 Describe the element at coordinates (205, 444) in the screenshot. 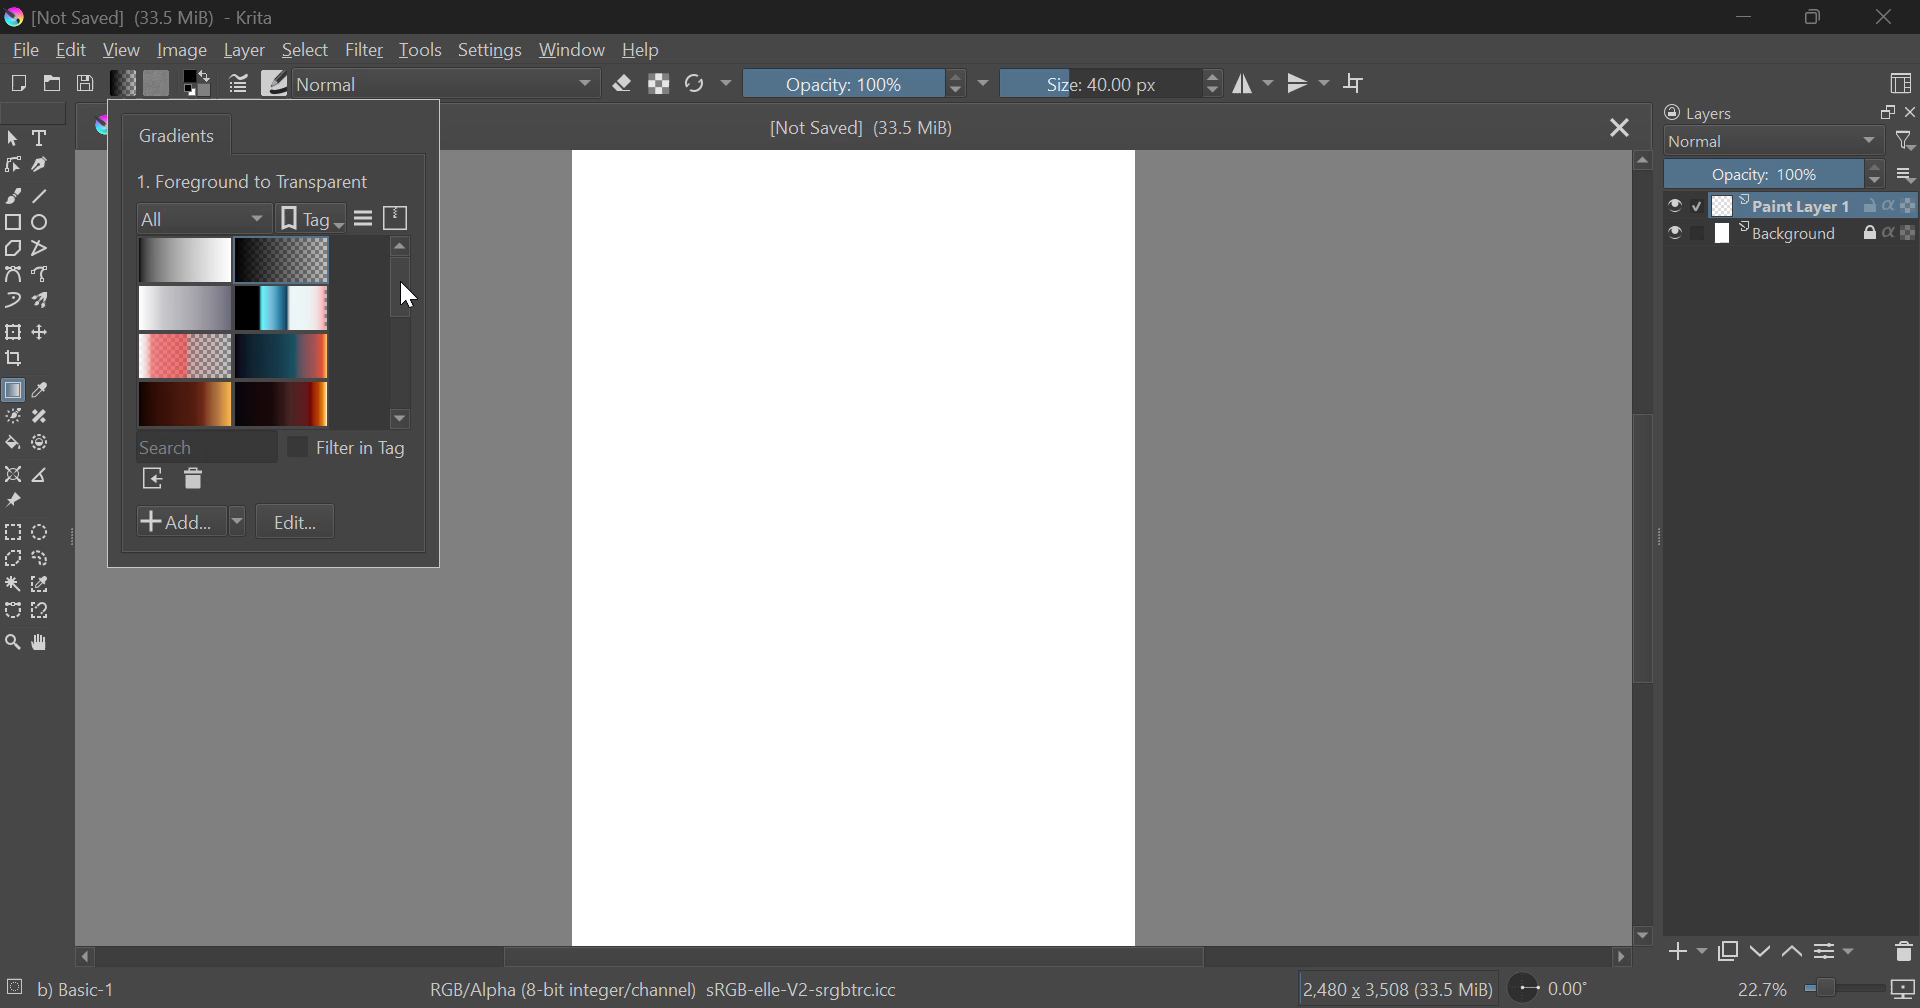

I see `Search` at that location.